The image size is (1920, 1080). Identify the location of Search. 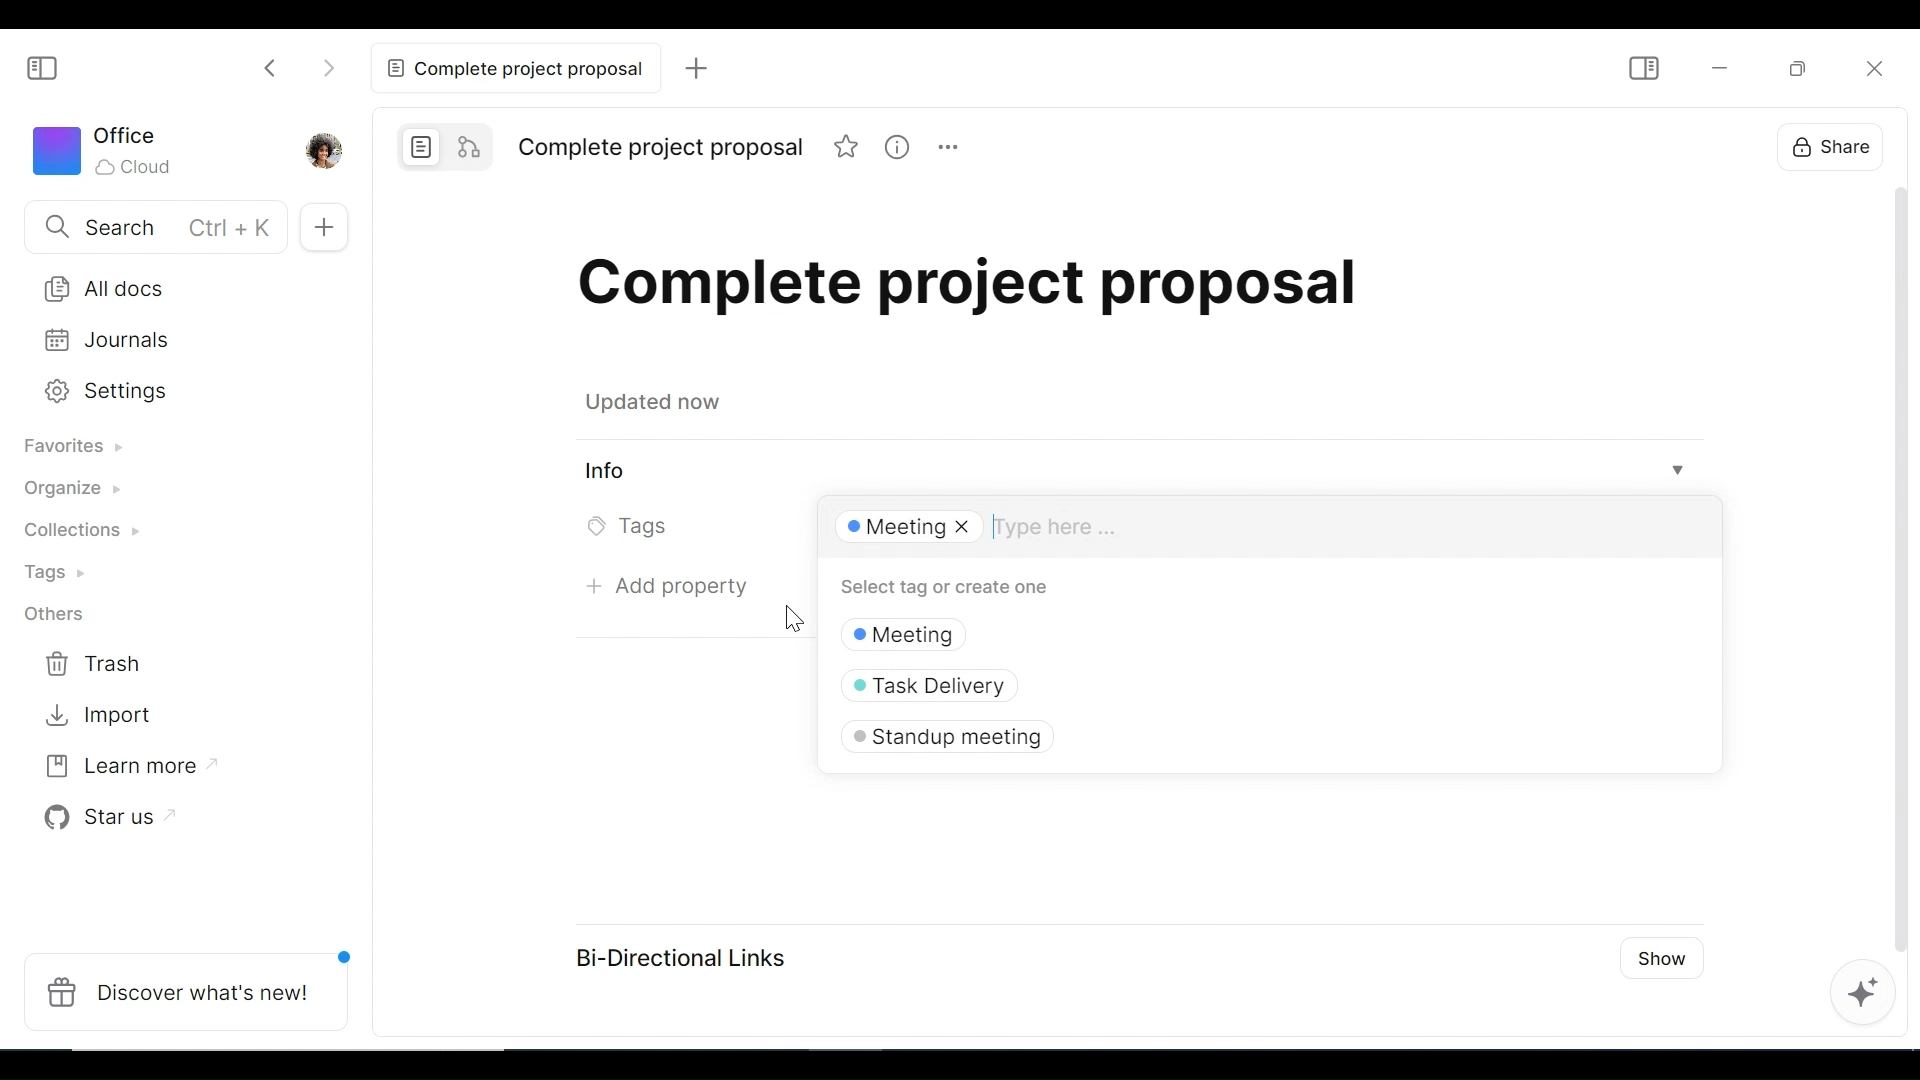
(151, 228).